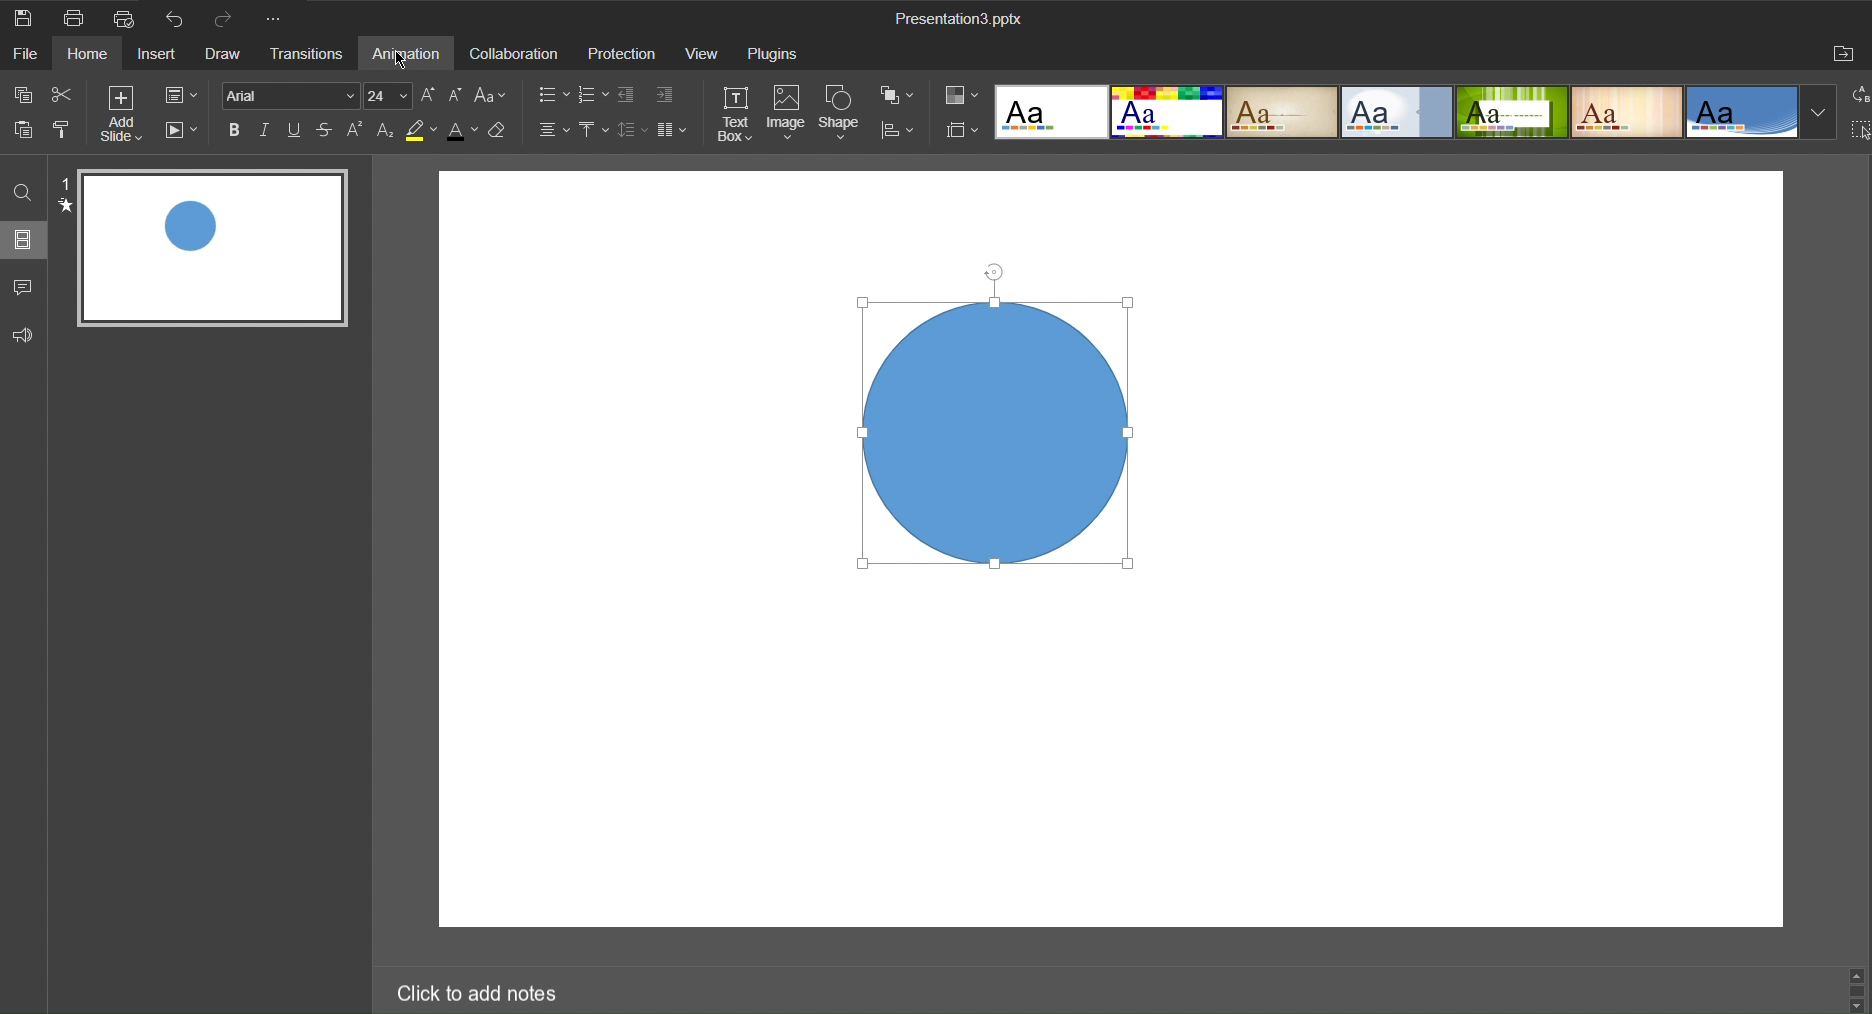  I want to click on Line Spacing, so click(633, 133).